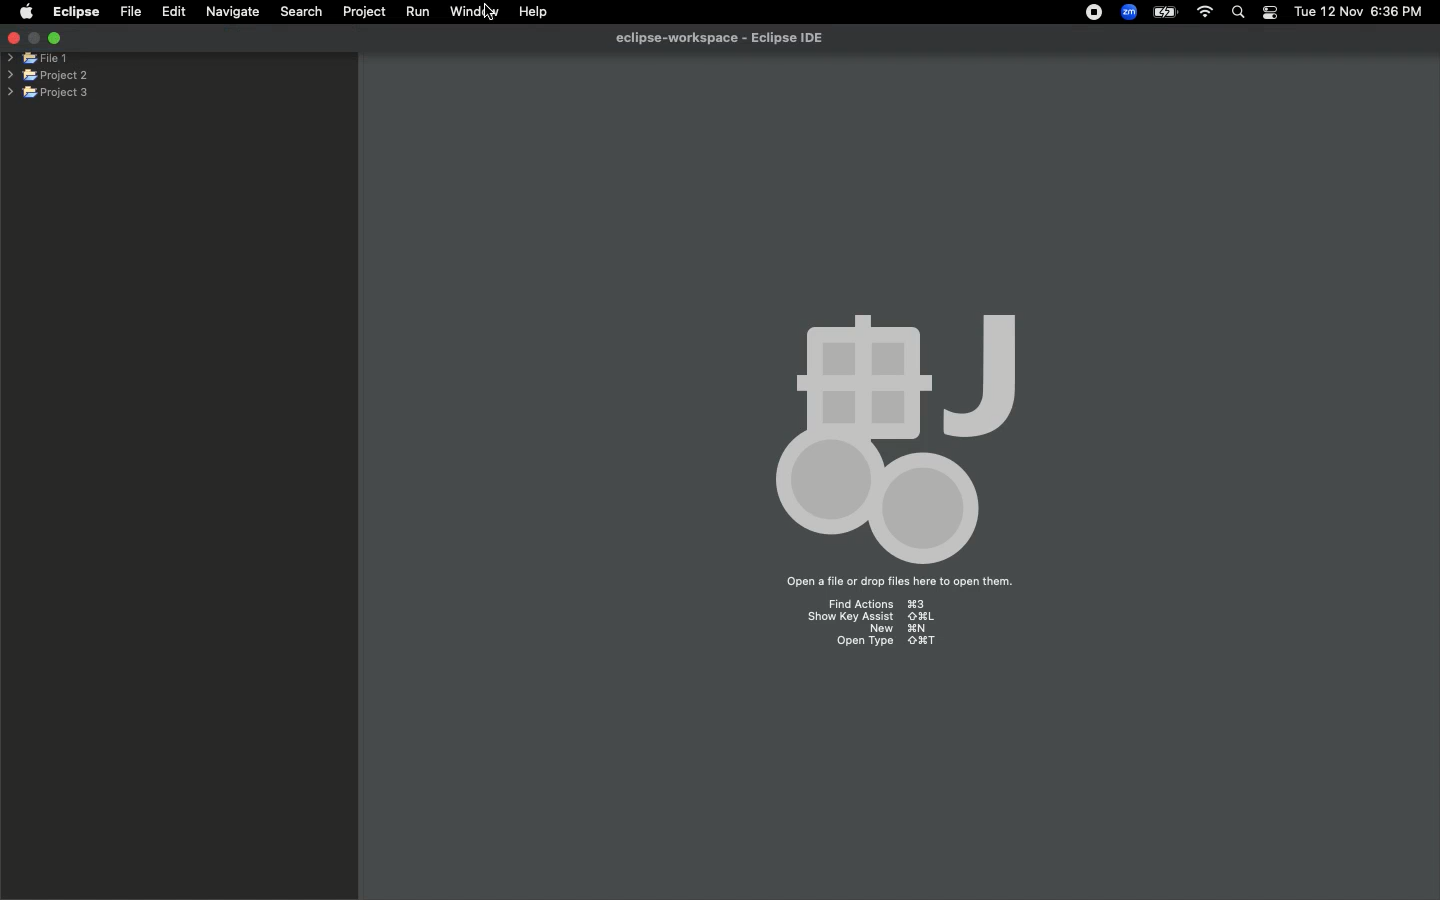 Image resolution: width=1440 pixels, height=900 pixels. What do you see at coordinates (75, 12) in the screenshot?
I see `Eclipse` at bounding box center [75, 12].